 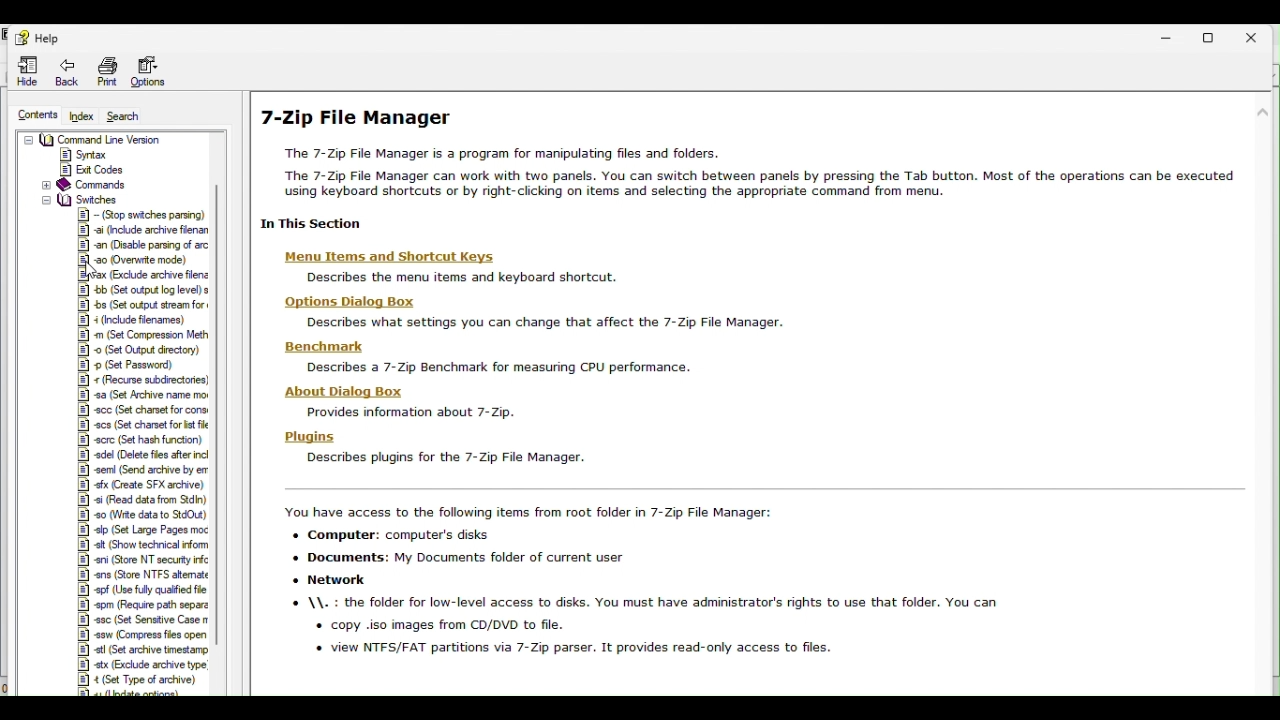 I want to click on |&] ecc (Set chamet for cons:, so click(x=143, y=410).